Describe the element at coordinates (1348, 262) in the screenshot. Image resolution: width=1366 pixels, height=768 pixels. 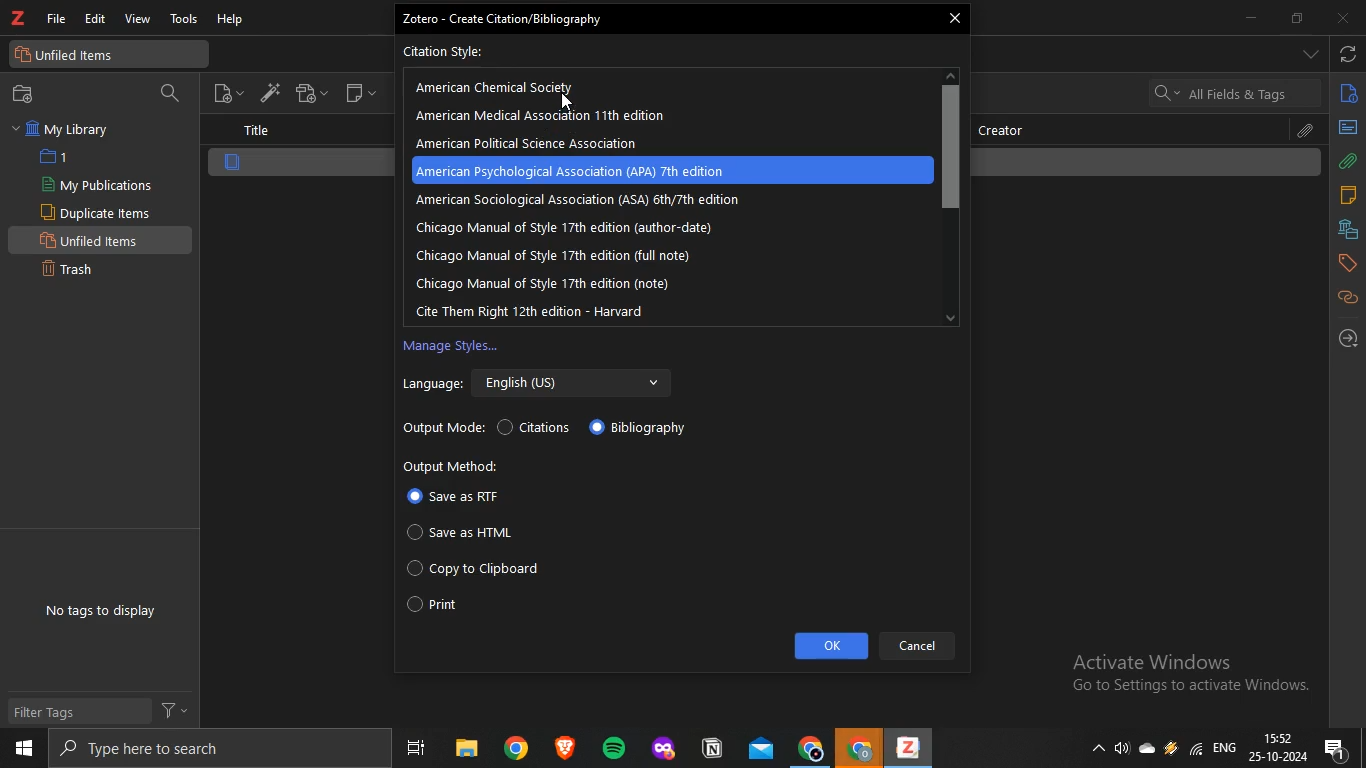
I see `tags` at that location.